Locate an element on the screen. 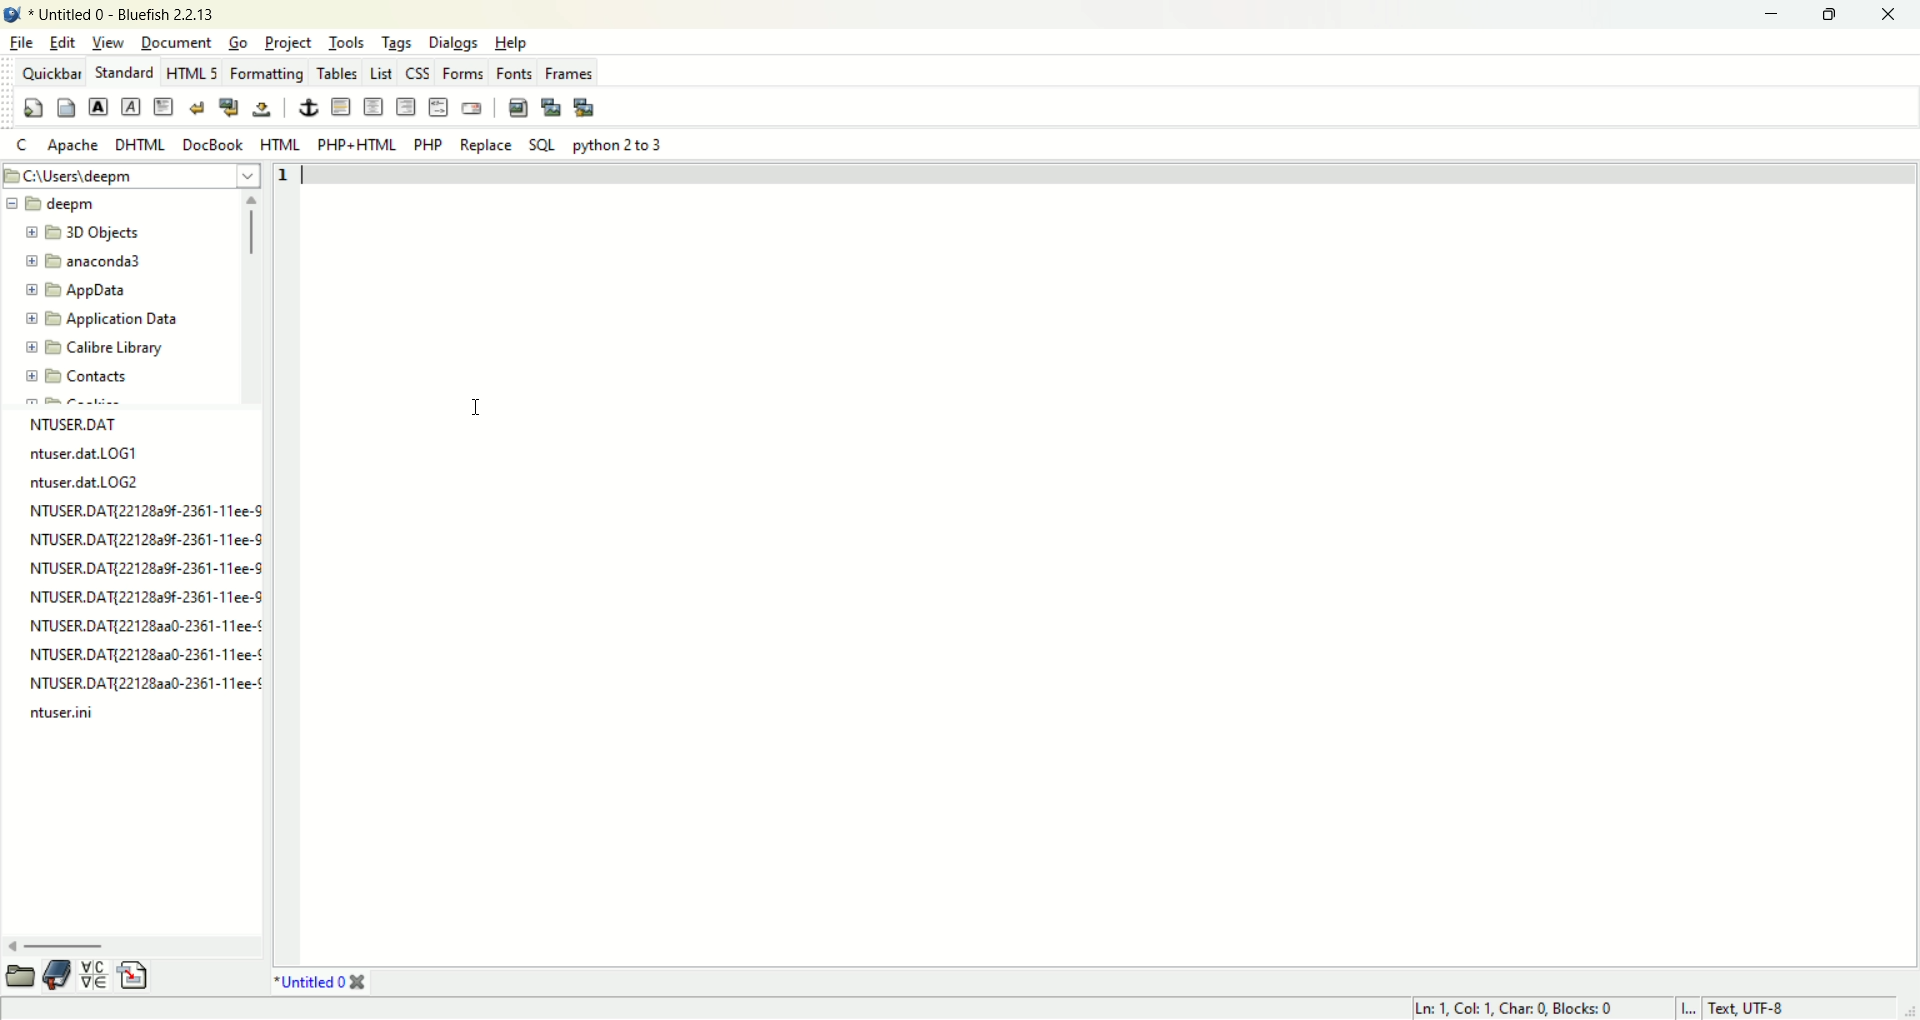  SQL is located at coordinates (543, 148).